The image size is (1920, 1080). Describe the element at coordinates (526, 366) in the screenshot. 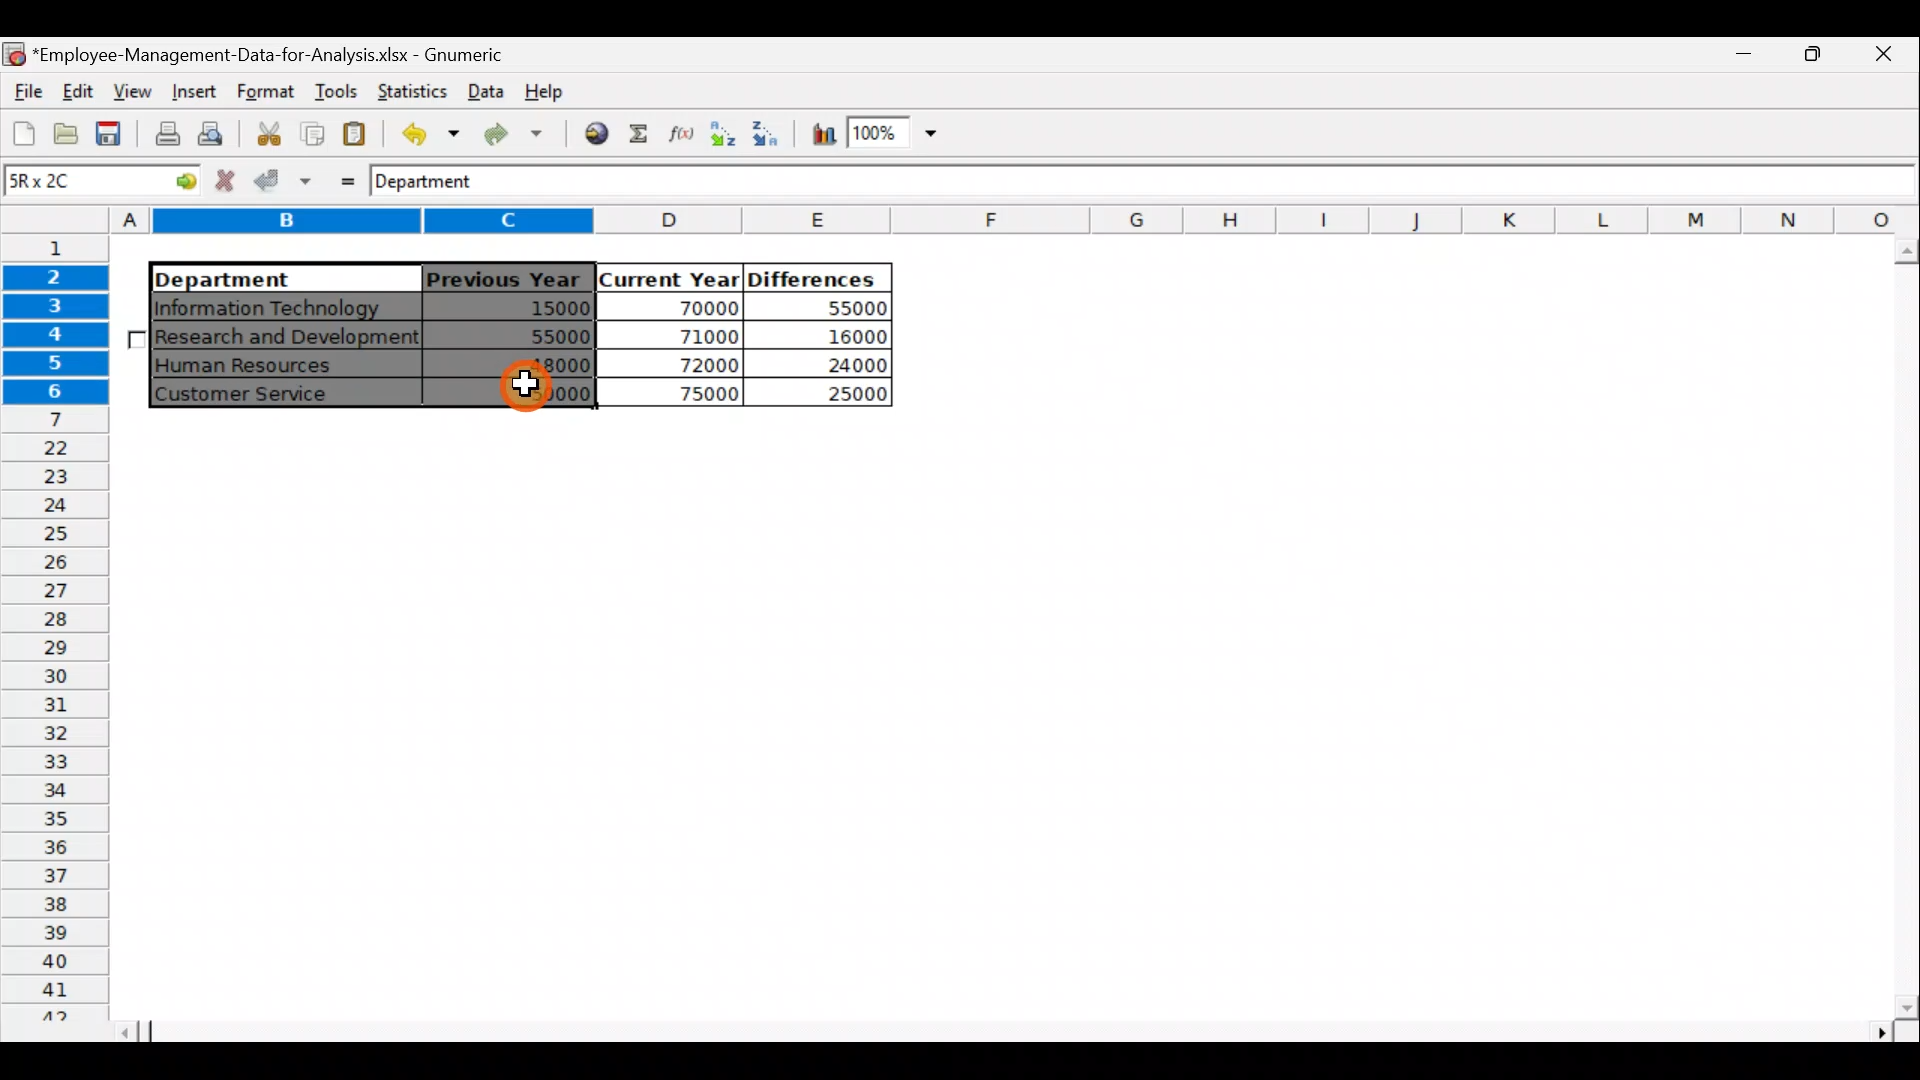

I see `48000` at that location.